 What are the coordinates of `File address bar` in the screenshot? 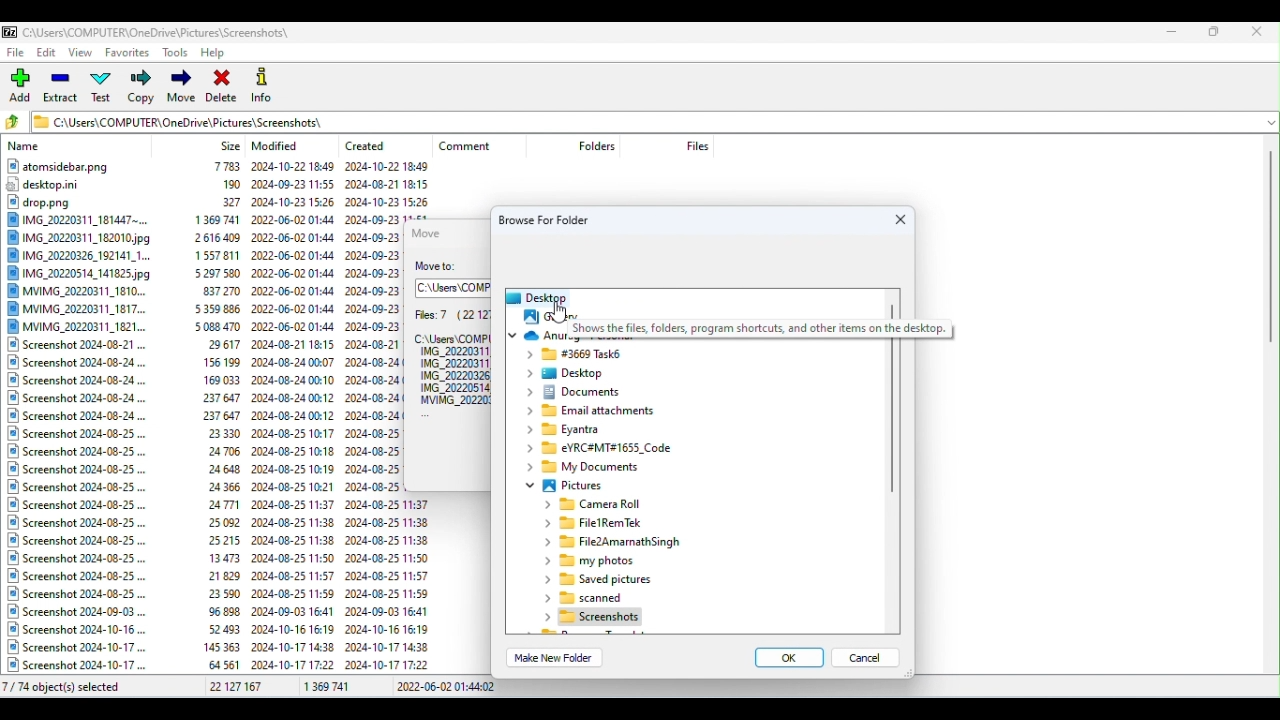 It's located at (643, 120).